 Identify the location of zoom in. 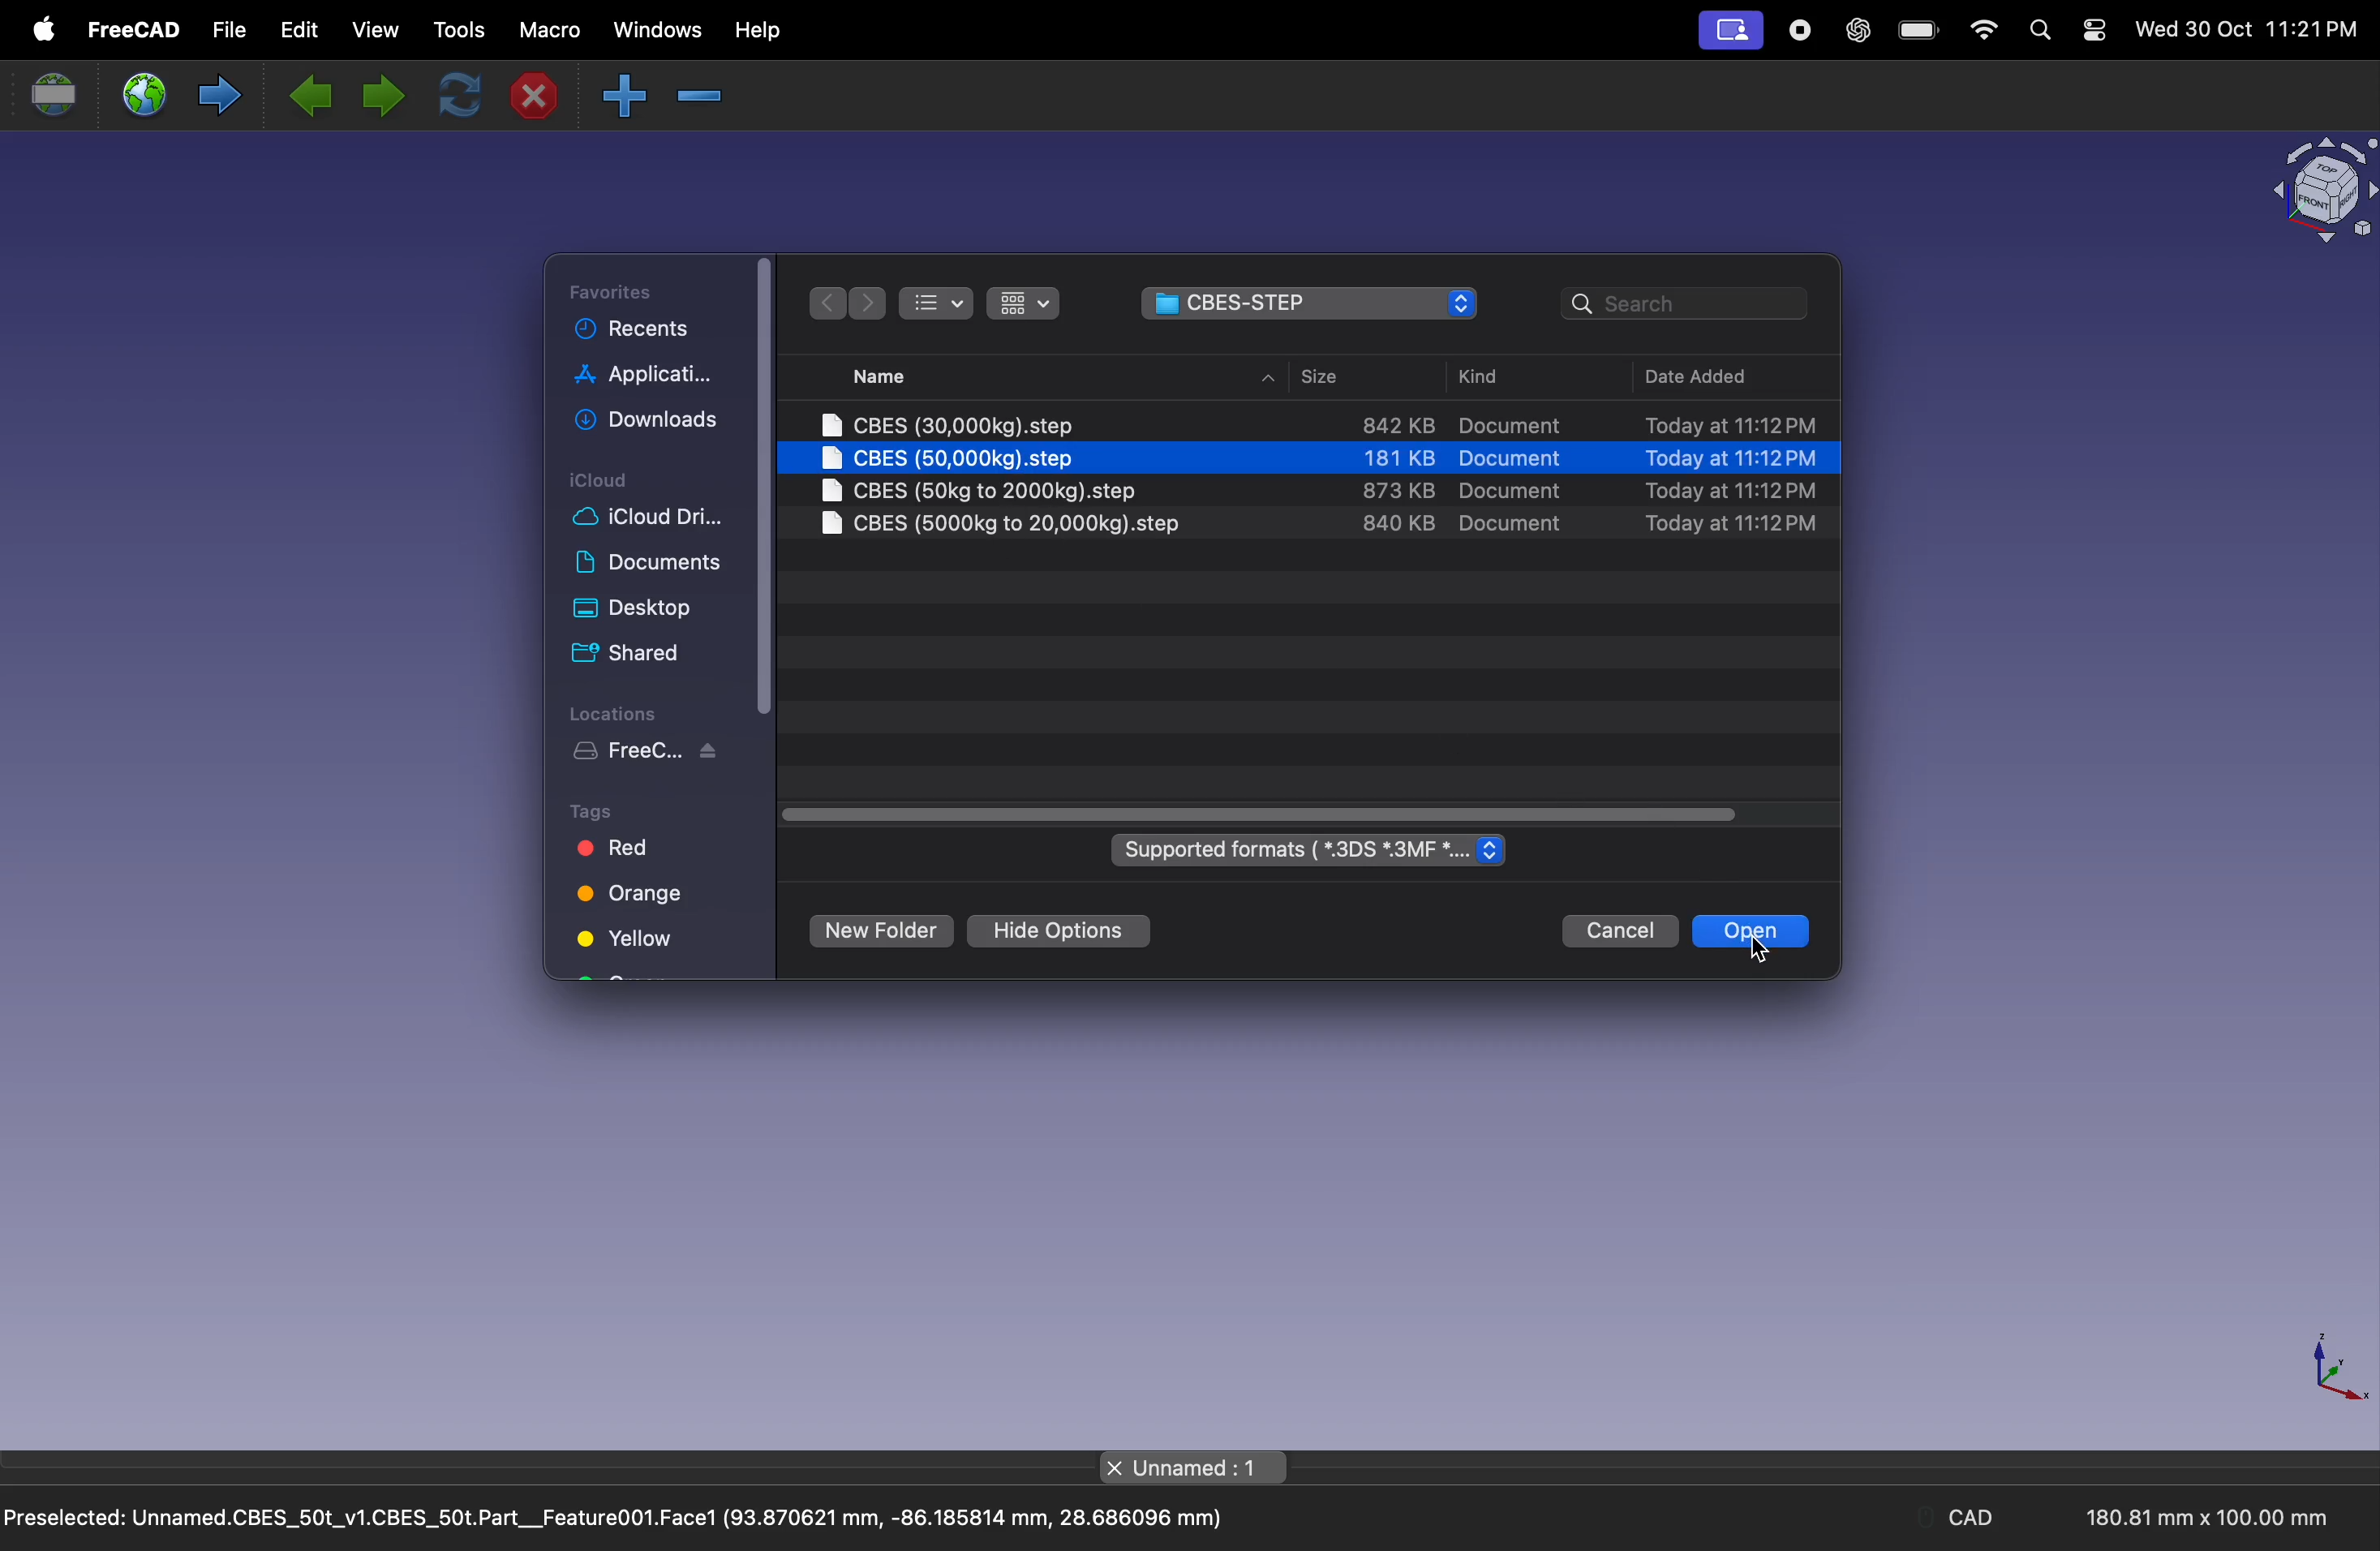
(706, 96).